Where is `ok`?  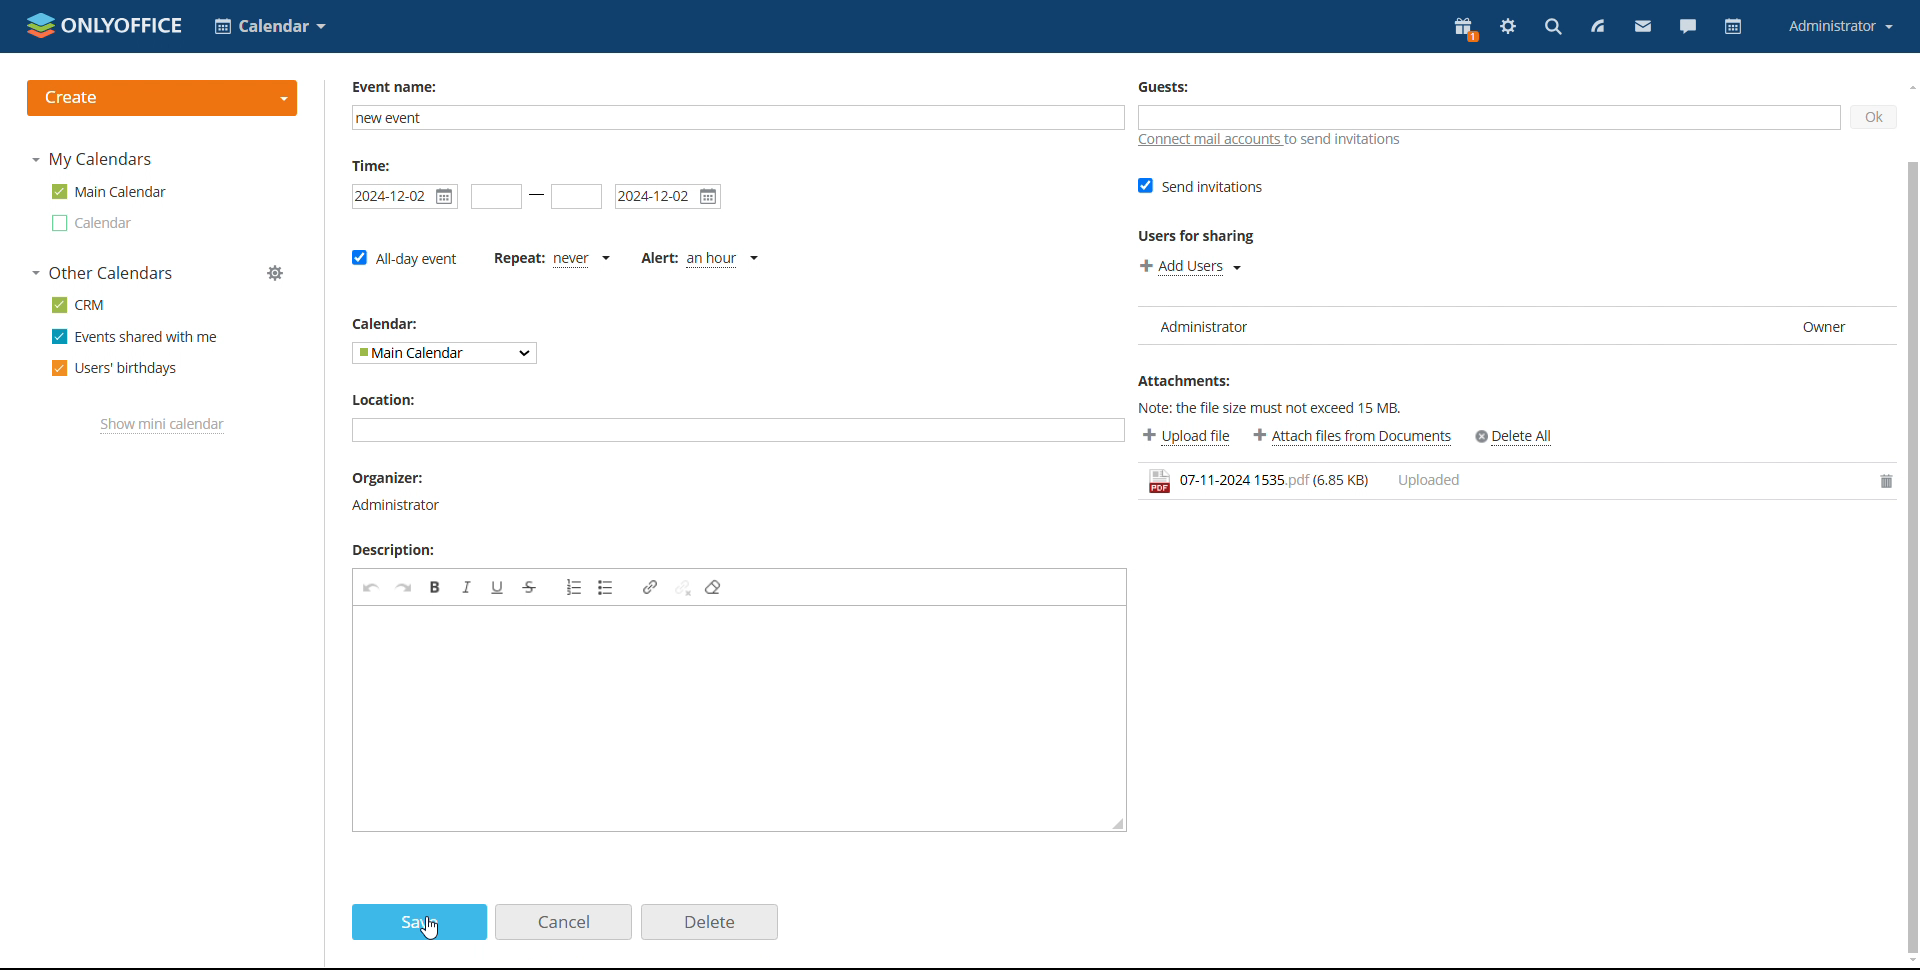 ok is located at coordinates (1871, 119).